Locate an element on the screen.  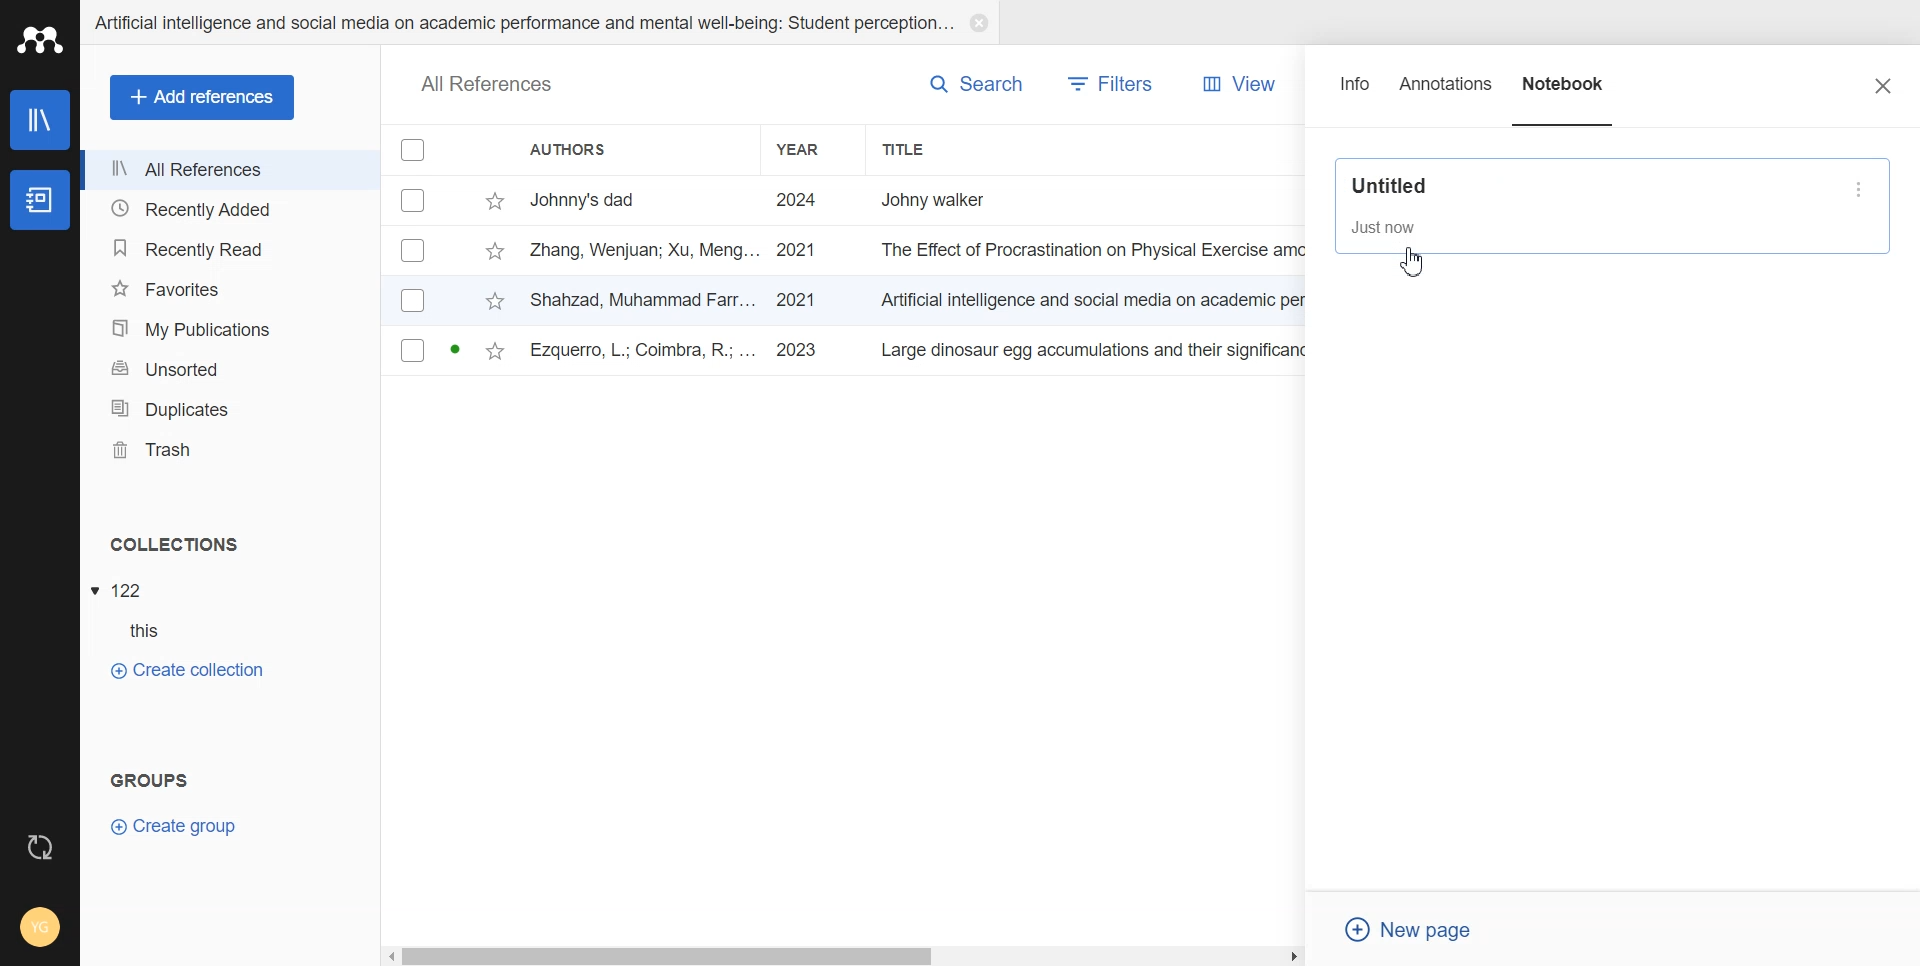
Close is located at coordinates (1883, 85).